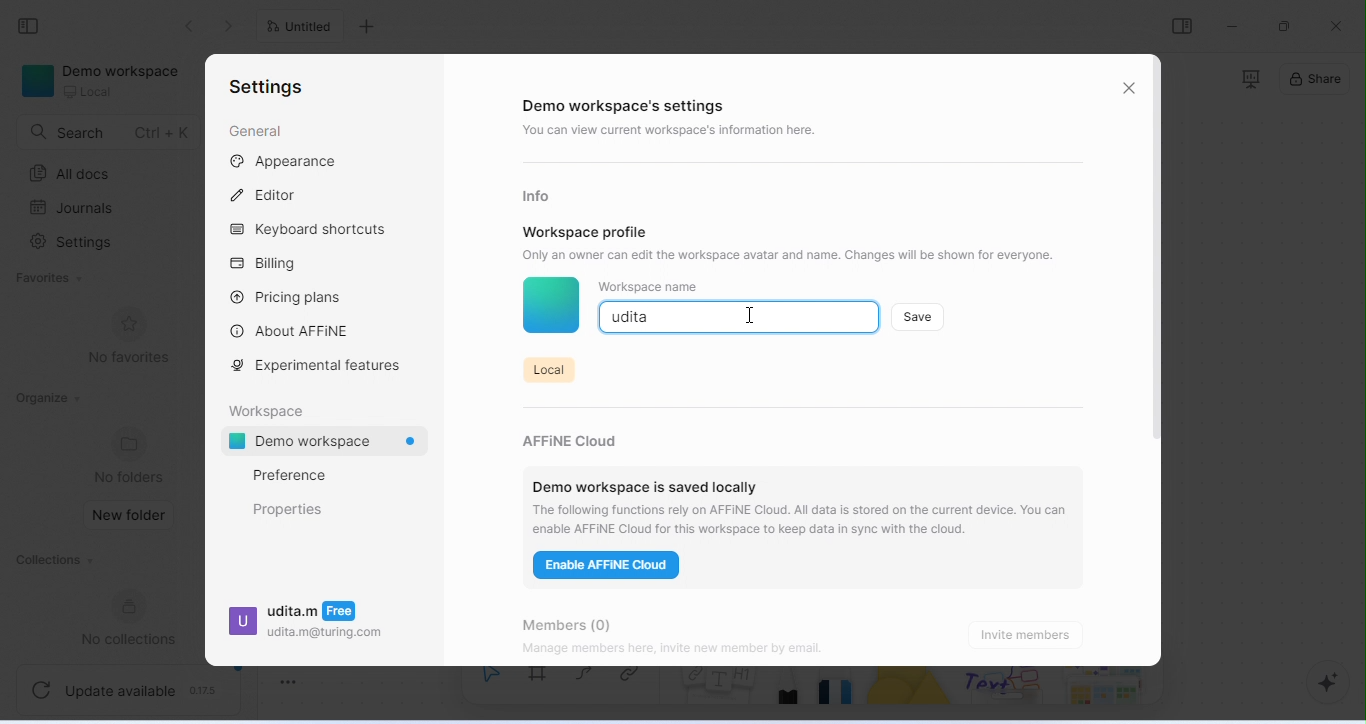 This screenshot has width=1366, height=724. I want to click on AI assistant, so click(1320, 683).